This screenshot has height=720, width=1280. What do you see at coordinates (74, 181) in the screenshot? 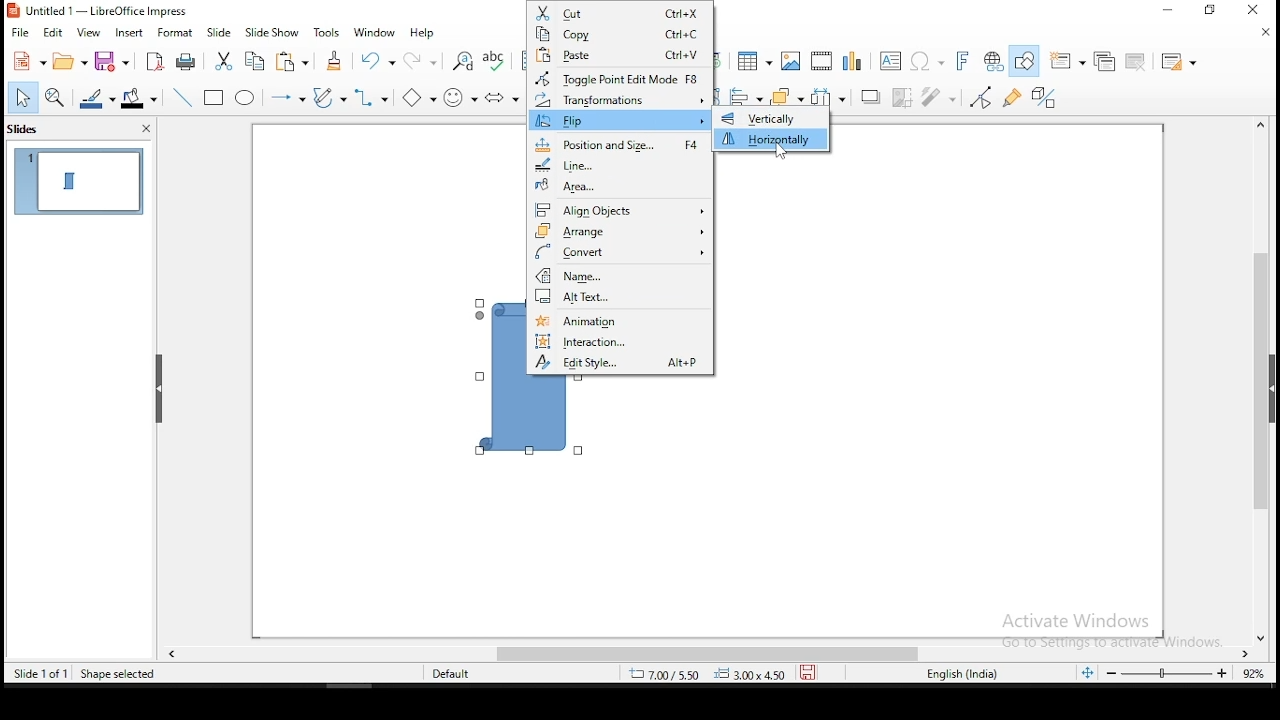
I see `slide 1` at bounding box center [74, 181].